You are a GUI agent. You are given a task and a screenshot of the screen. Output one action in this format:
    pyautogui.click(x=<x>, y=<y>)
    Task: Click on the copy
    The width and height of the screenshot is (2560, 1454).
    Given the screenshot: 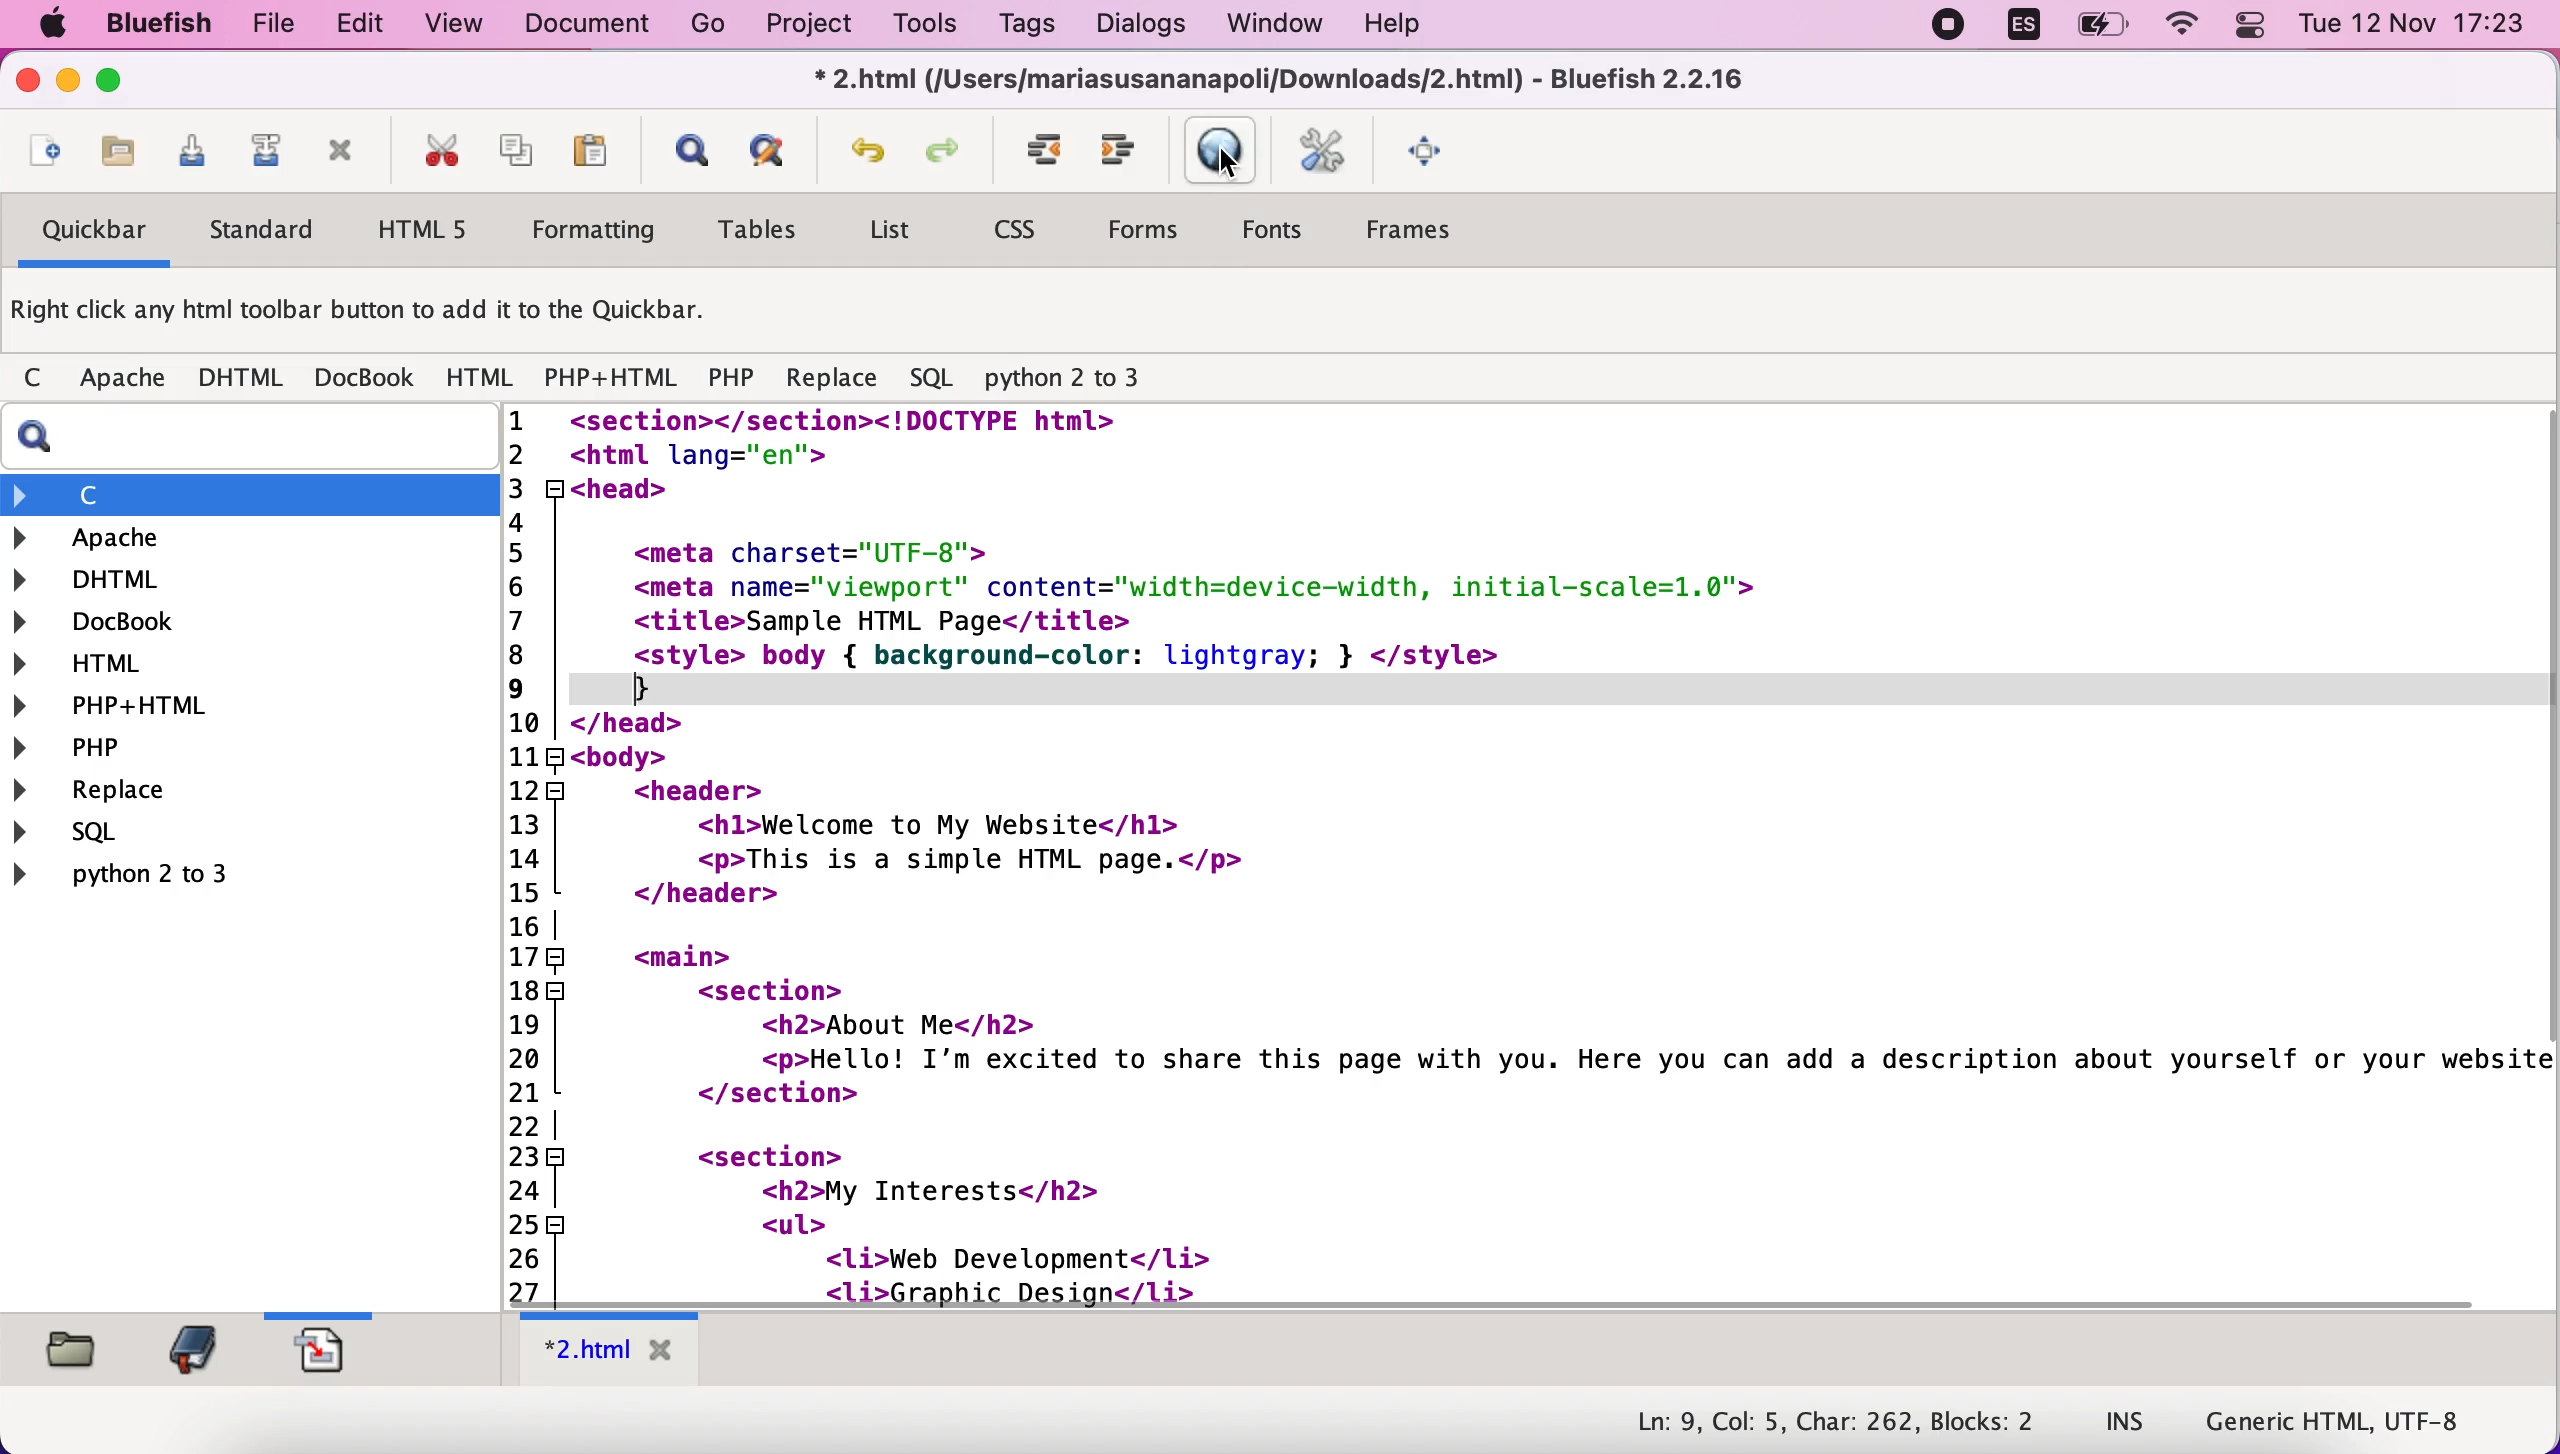 What is the action you would take?
    pyautogui.click(x=523, y=151)
    